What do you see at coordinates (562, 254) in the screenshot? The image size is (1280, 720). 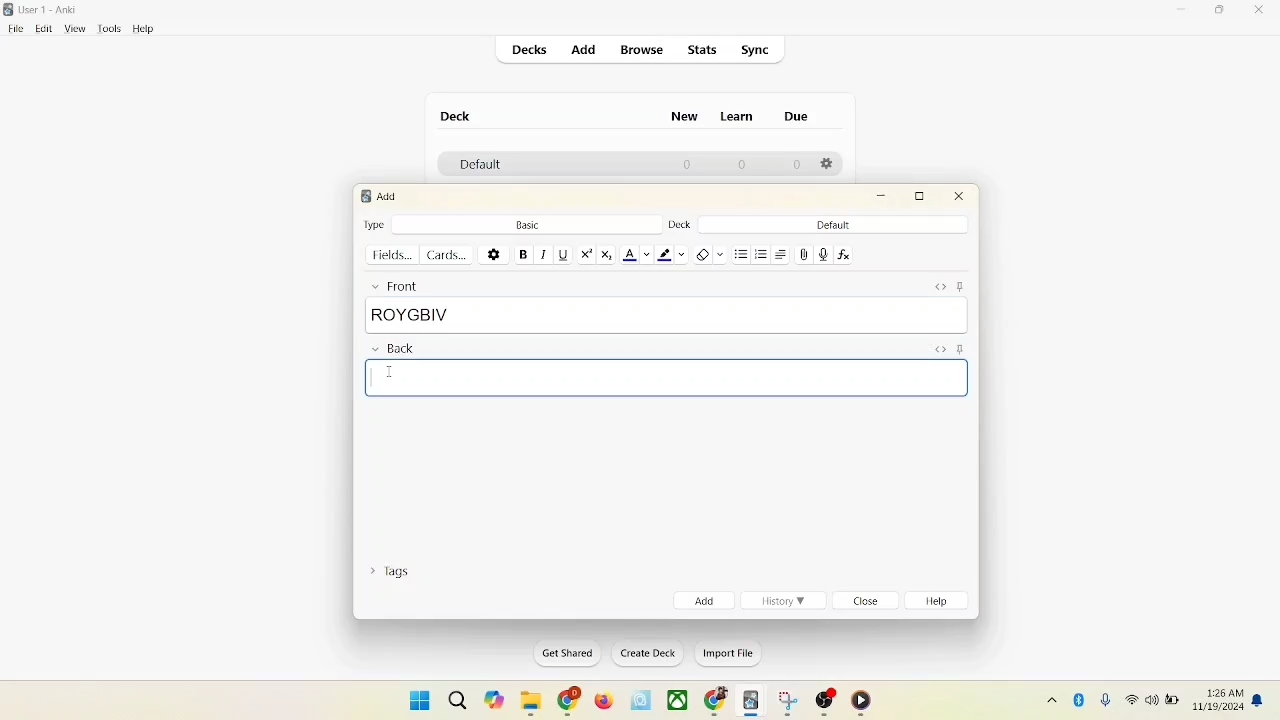 I see `underline` at bounding box center [562, 254].